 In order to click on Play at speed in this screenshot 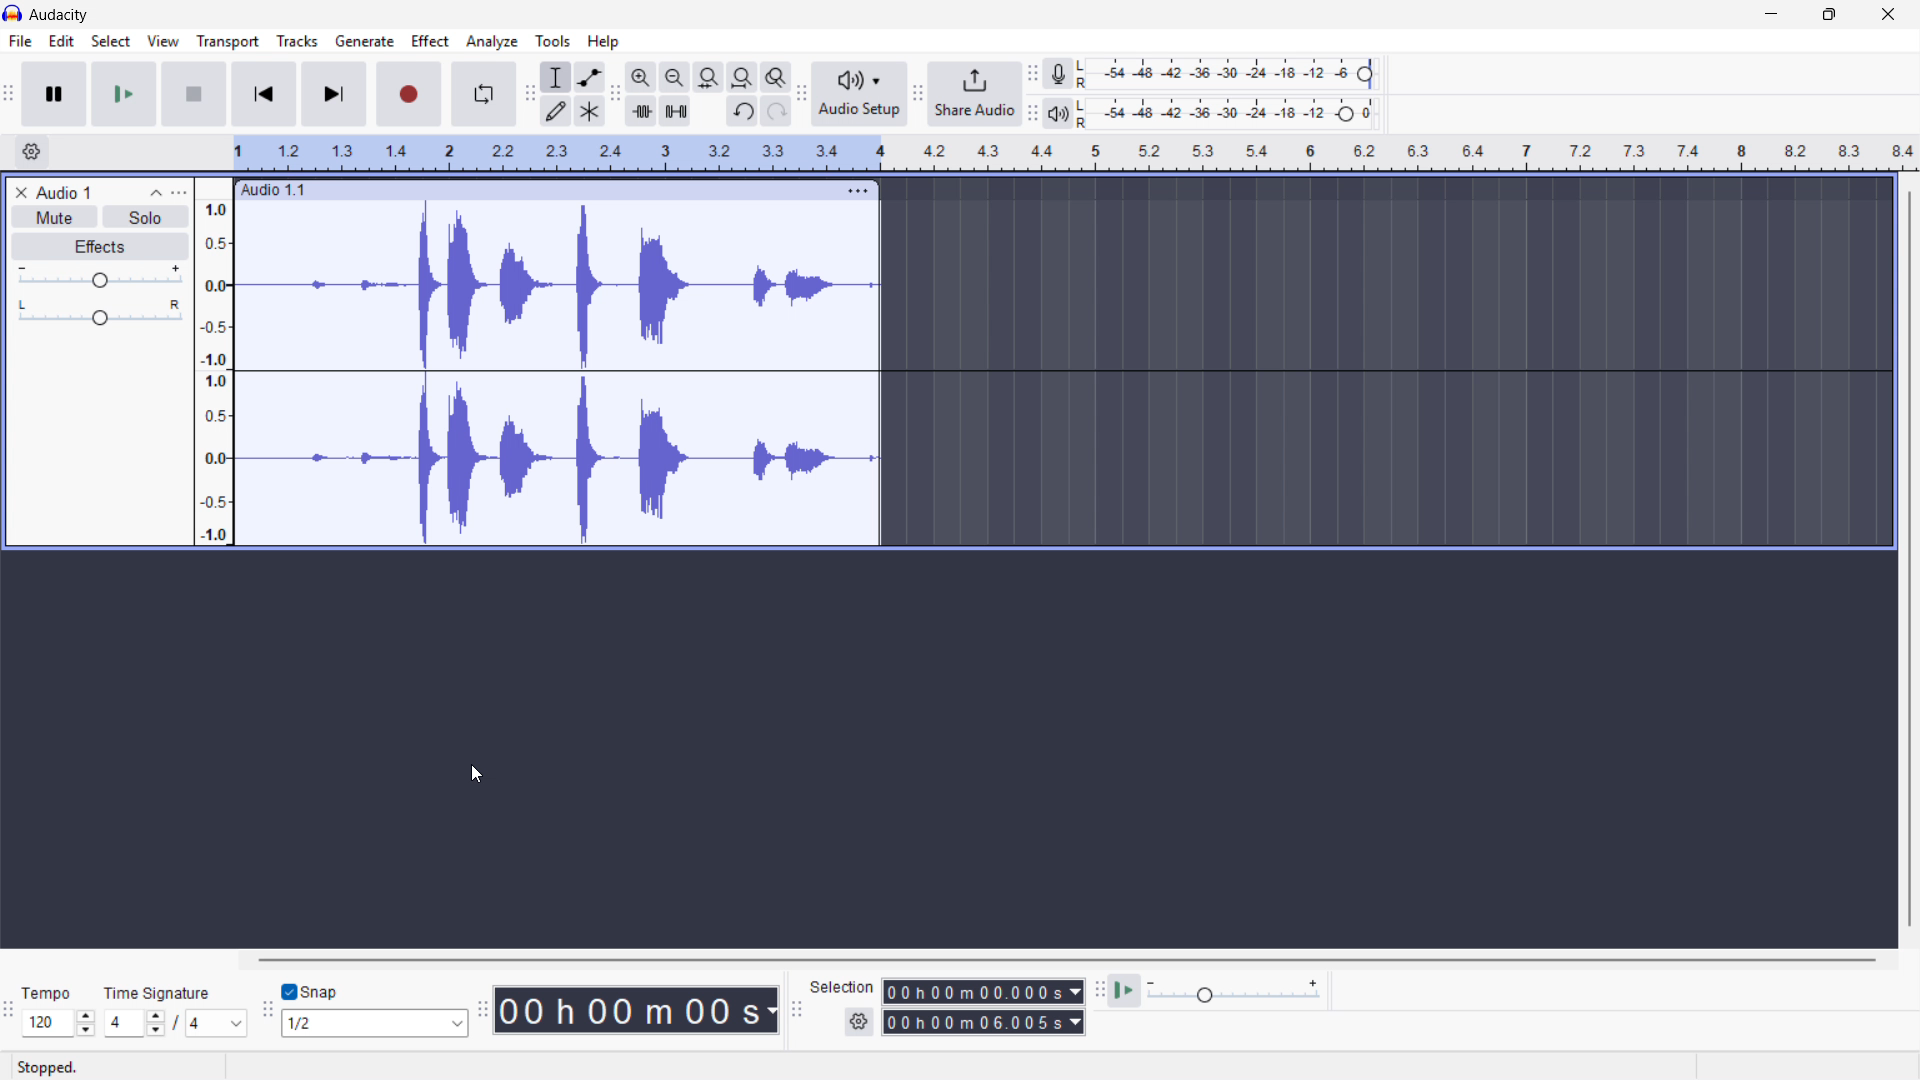, I will do `click(1125, 991)`.